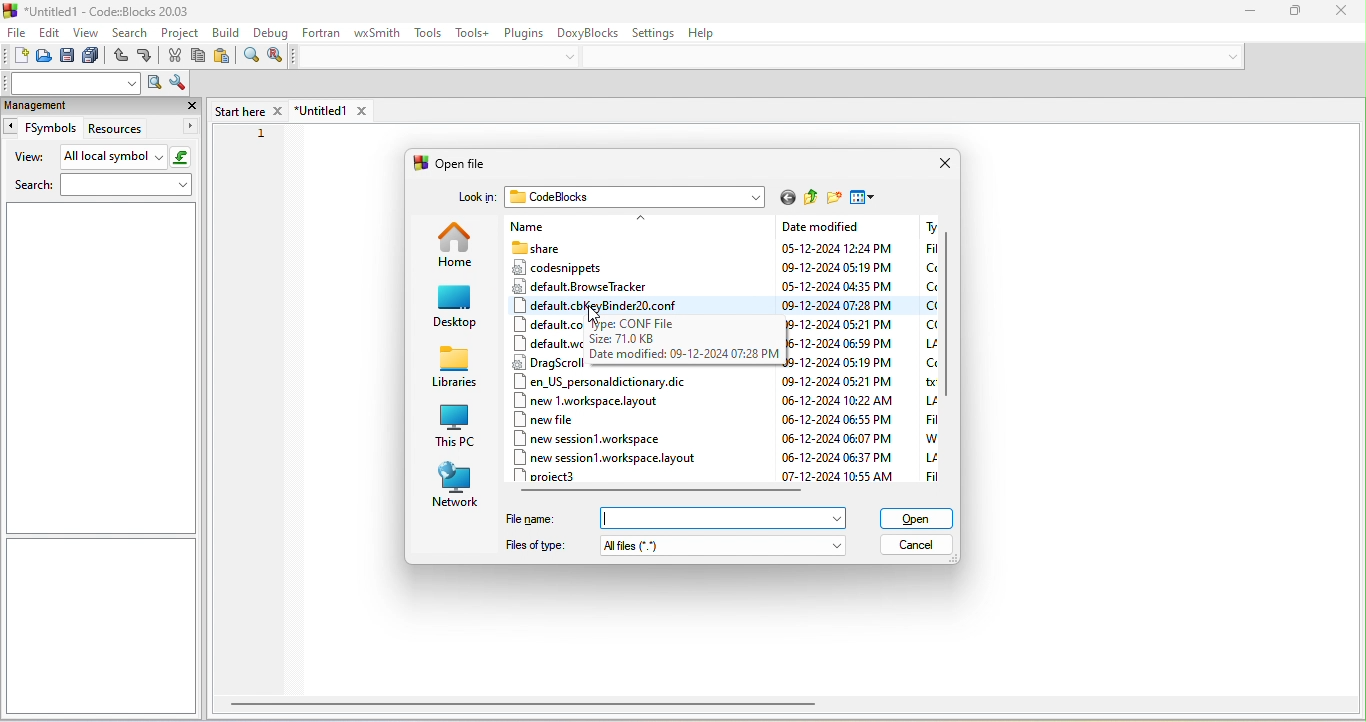 This screenshot has width=1366, height=722. I want to click on dropdown, so click(838, 517).